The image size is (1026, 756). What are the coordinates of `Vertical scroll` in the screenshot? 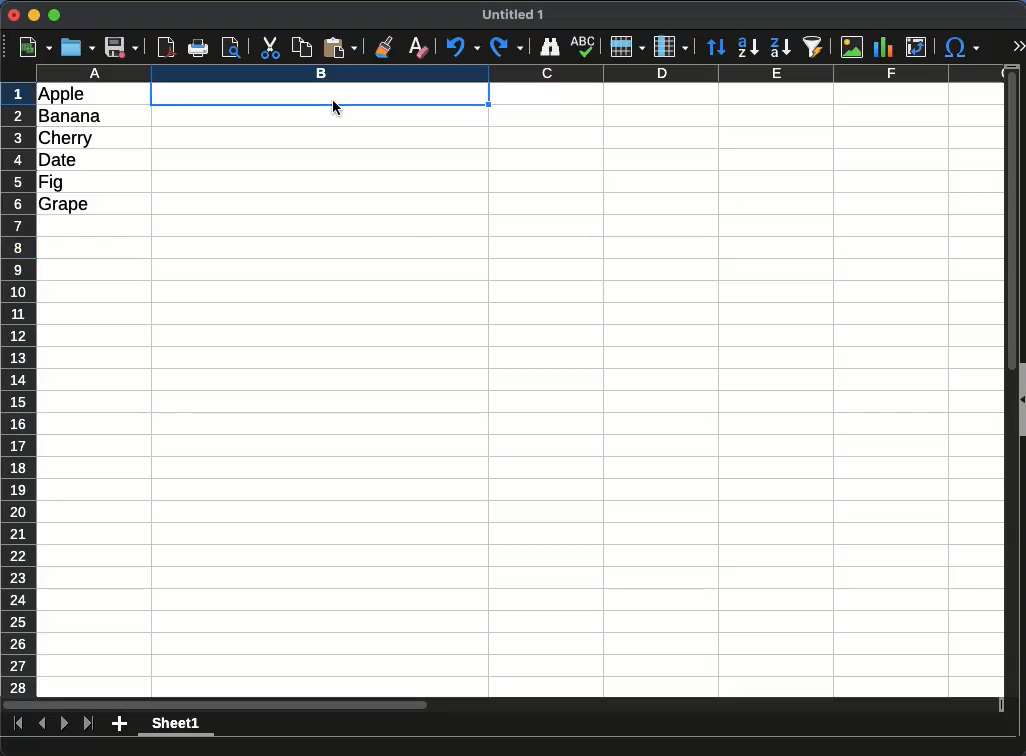 It's located at (1012, 381).